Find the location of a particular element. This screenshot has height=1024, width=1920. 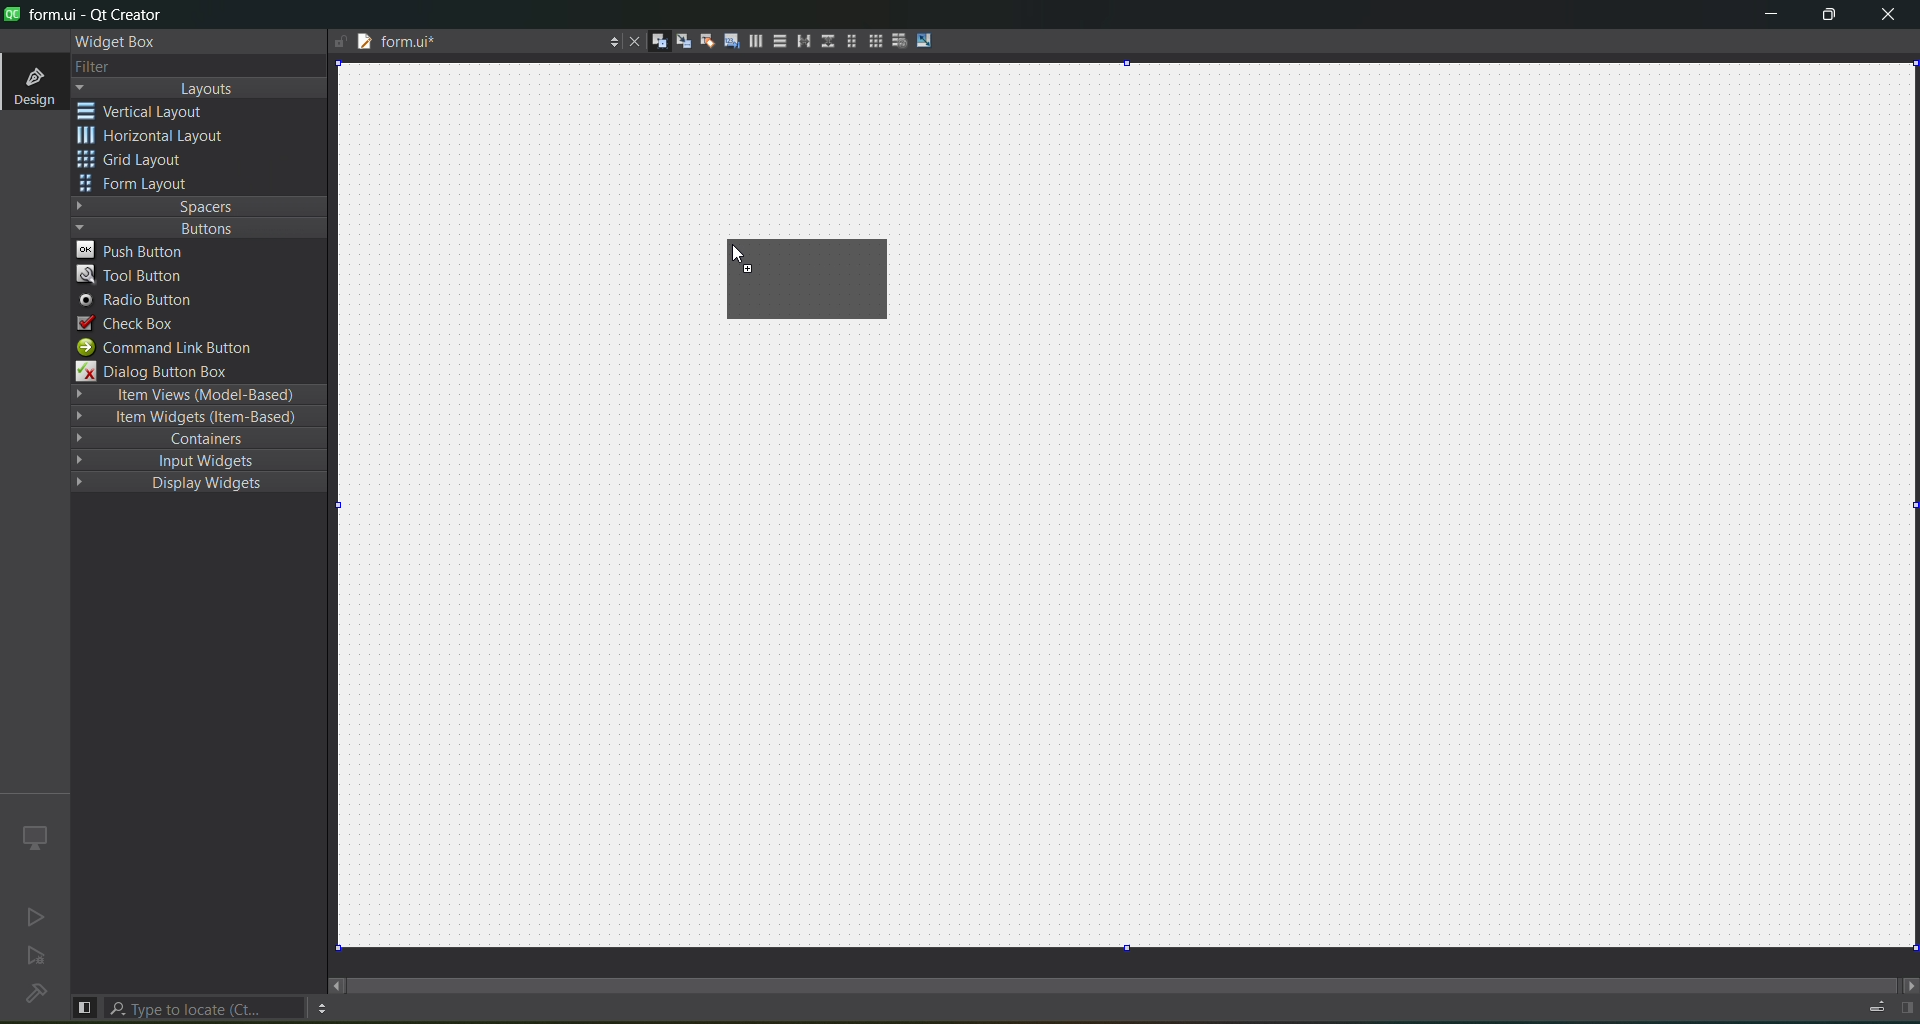

icon is located at coordinates (33, 836).